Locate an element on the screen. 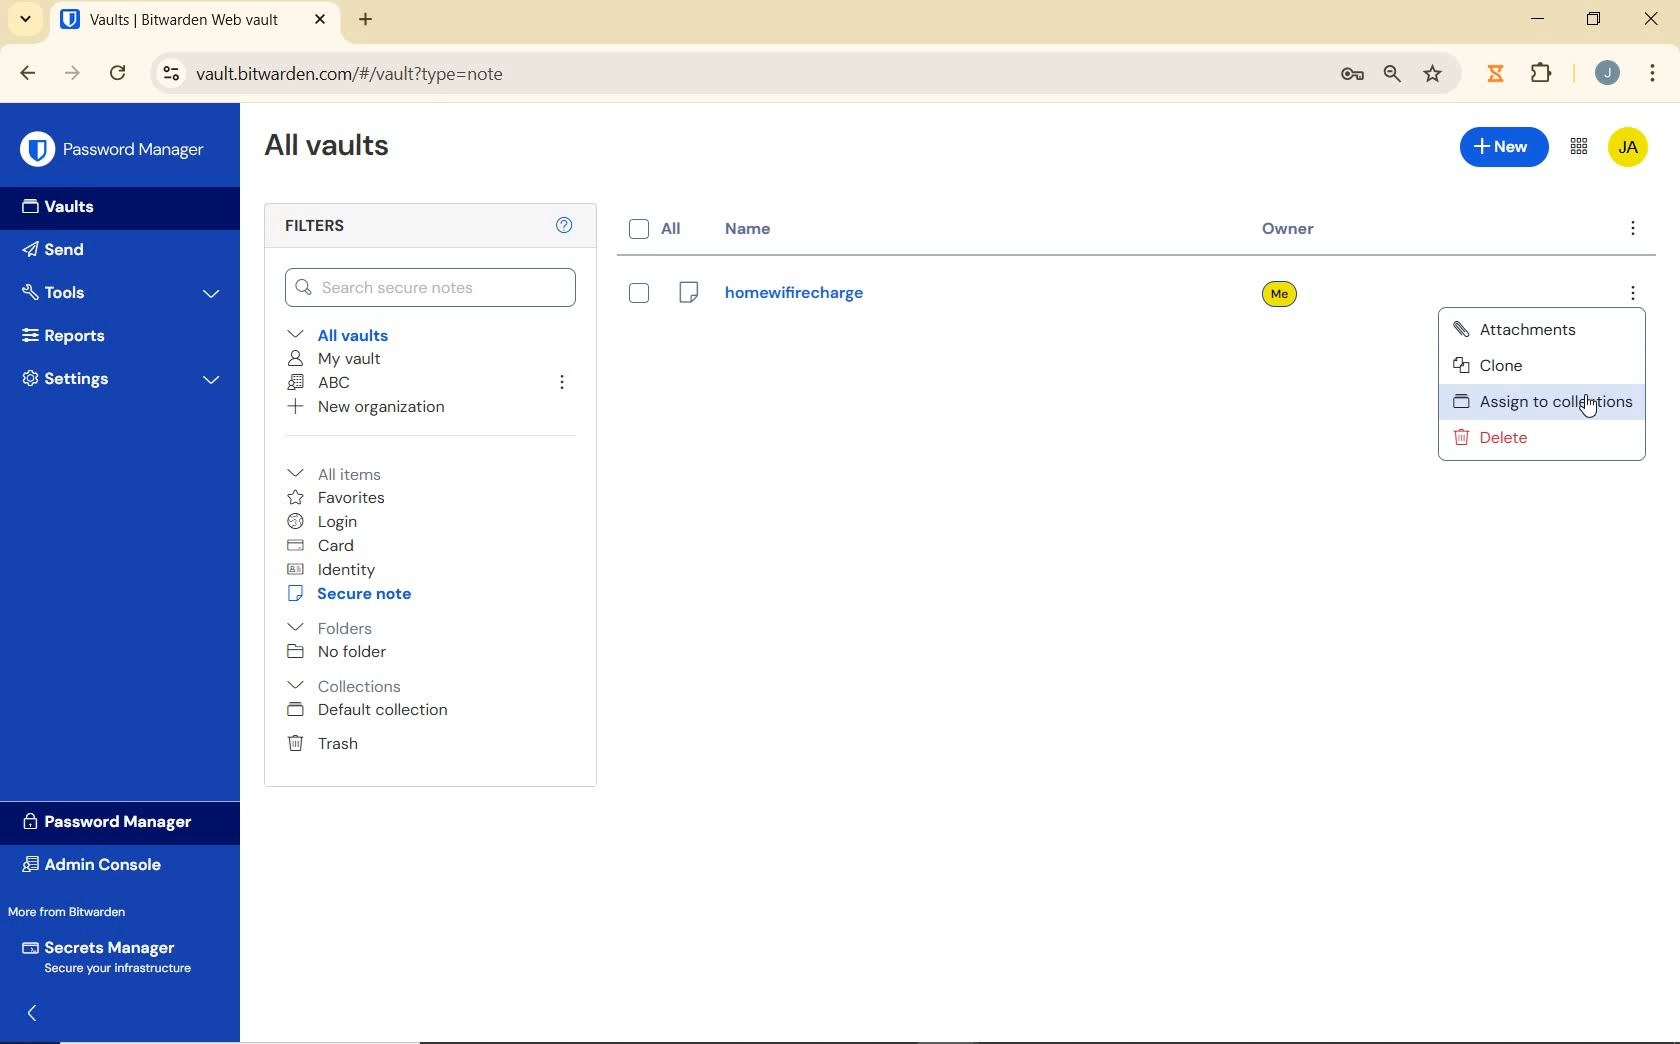 This screenshot has height=1044, width=1680. bookmark is located at coordinates (1435, 75).